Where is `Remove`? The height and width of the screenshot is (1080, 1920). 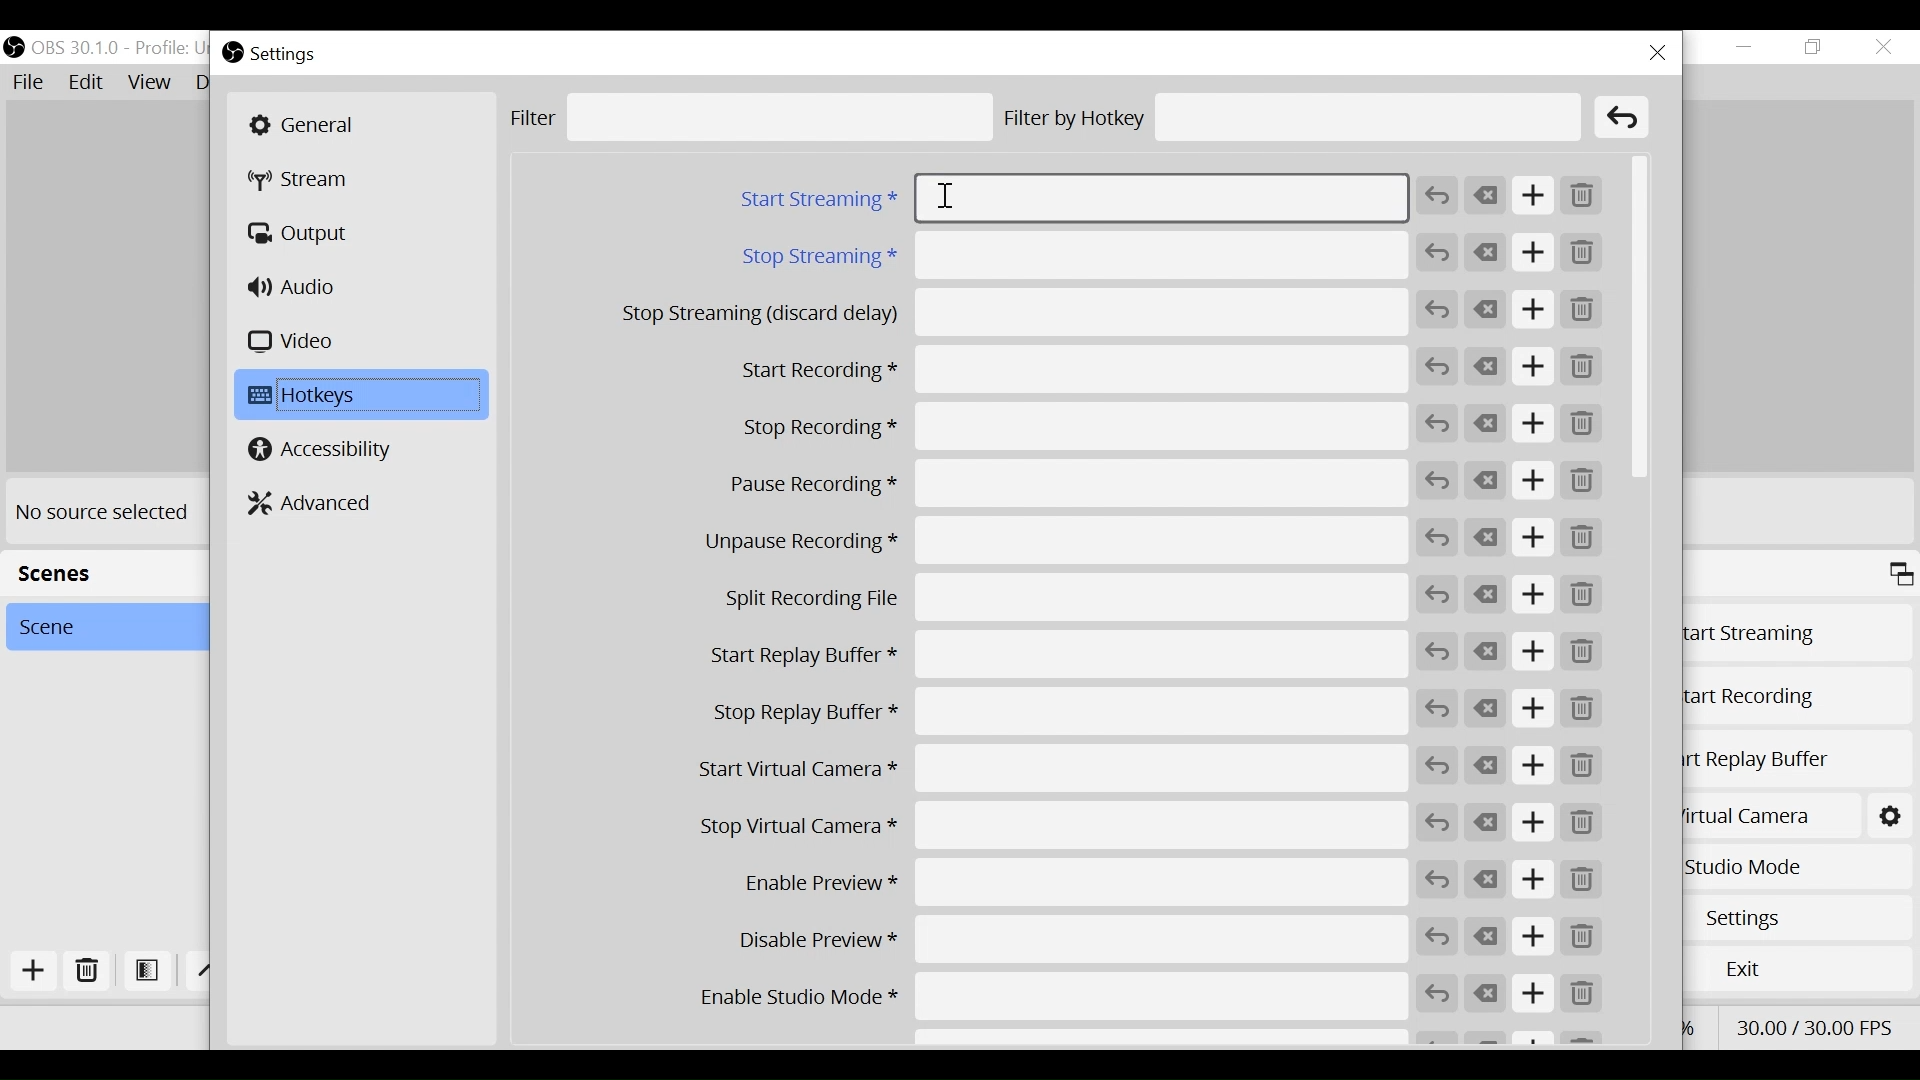 Remove is located at coordinates (1582, 883).